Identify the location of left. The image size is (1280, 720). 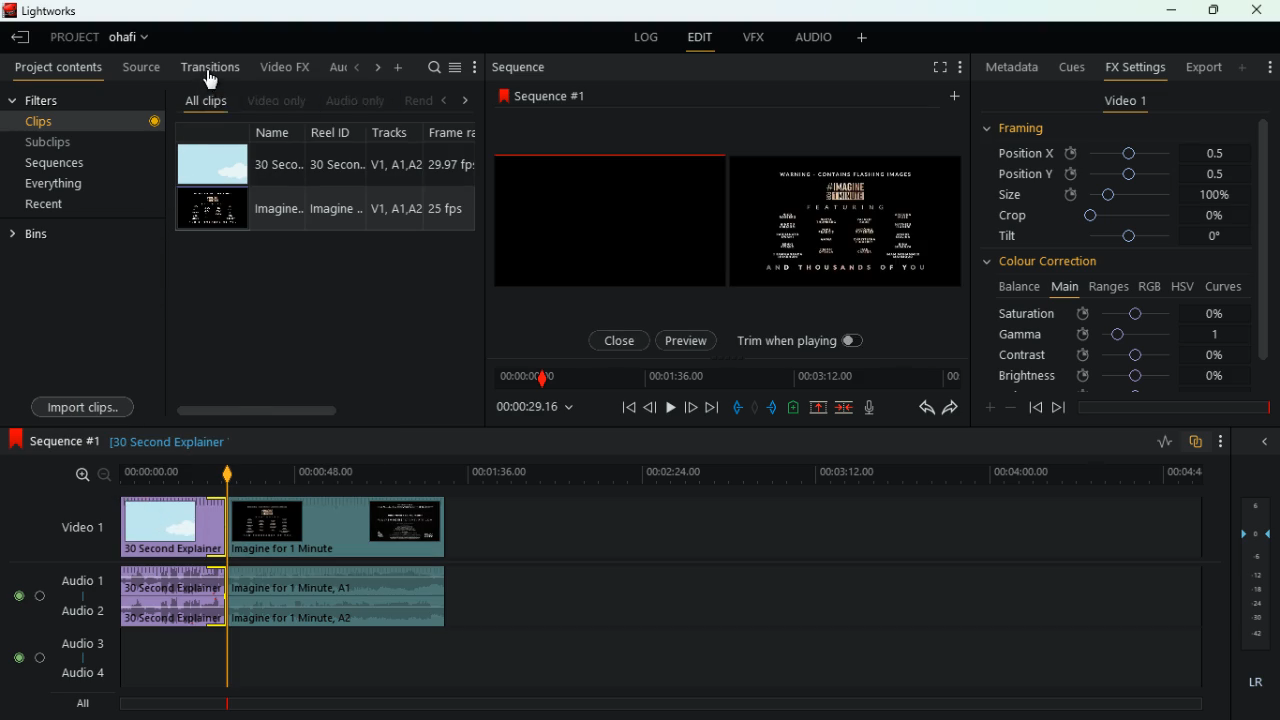
(448, 100).